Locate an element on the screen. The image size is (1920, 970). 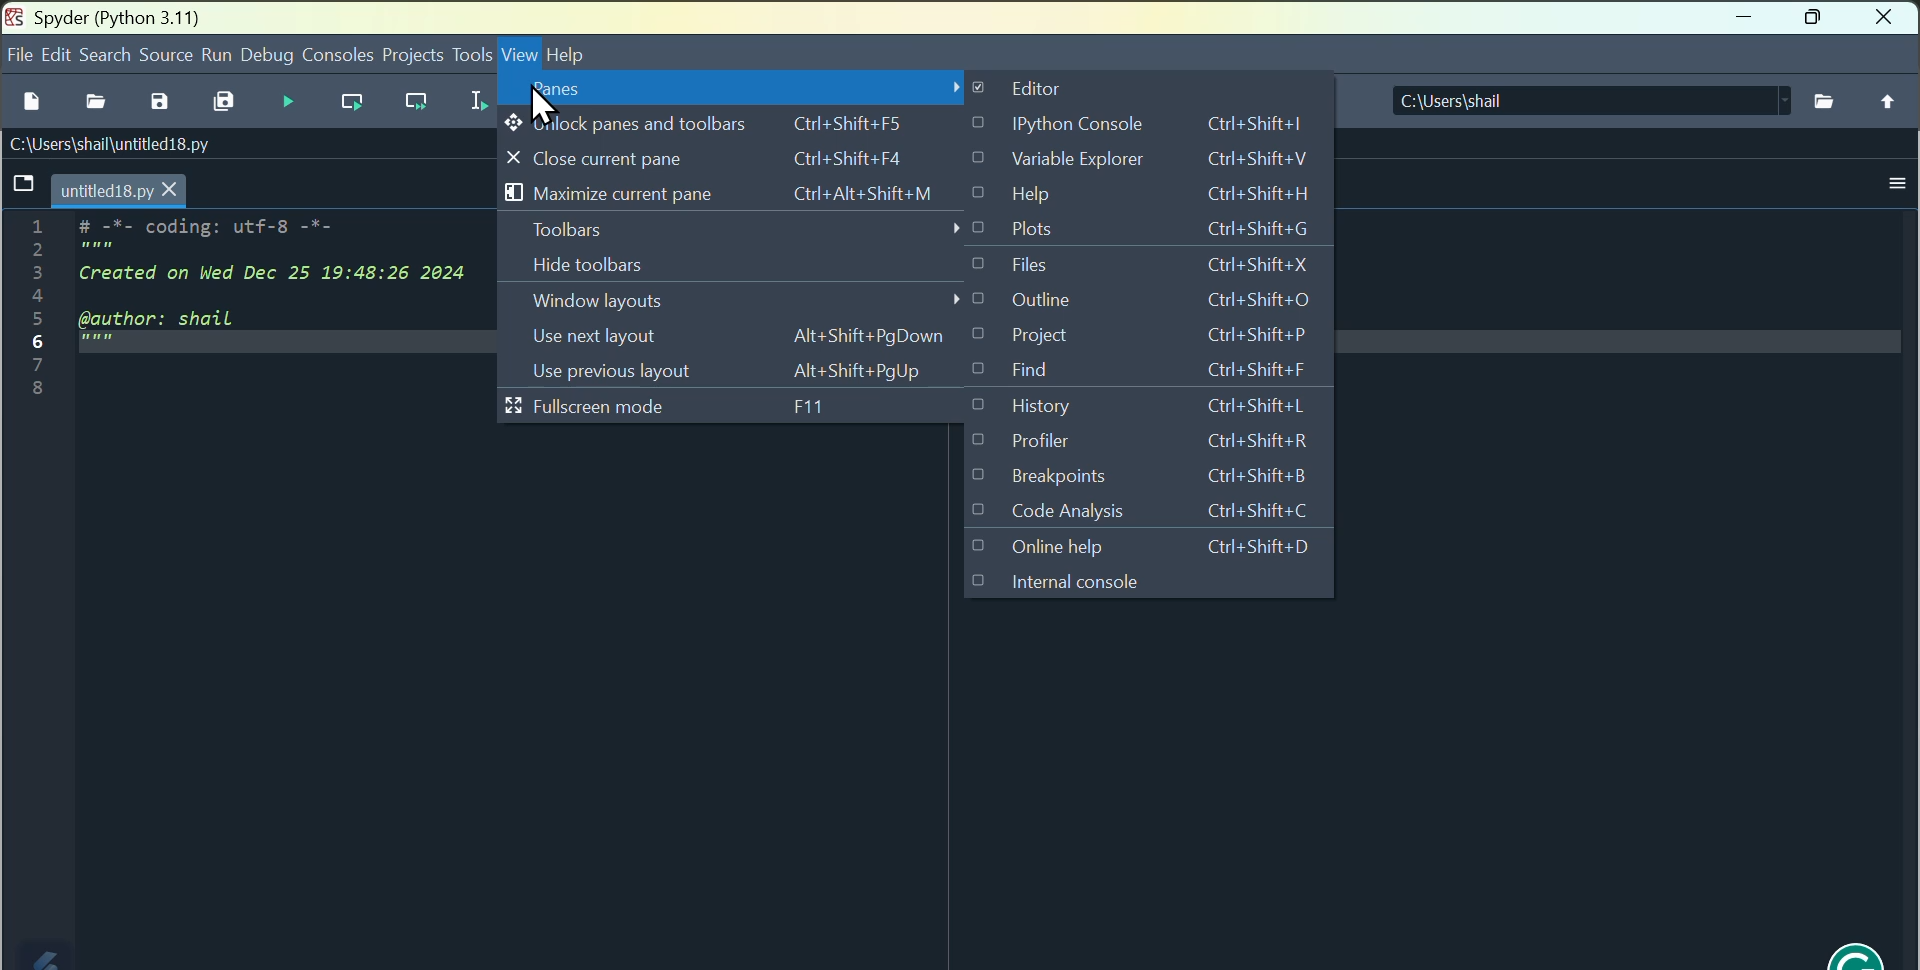
line numbers is located at coordinates (39, 308).